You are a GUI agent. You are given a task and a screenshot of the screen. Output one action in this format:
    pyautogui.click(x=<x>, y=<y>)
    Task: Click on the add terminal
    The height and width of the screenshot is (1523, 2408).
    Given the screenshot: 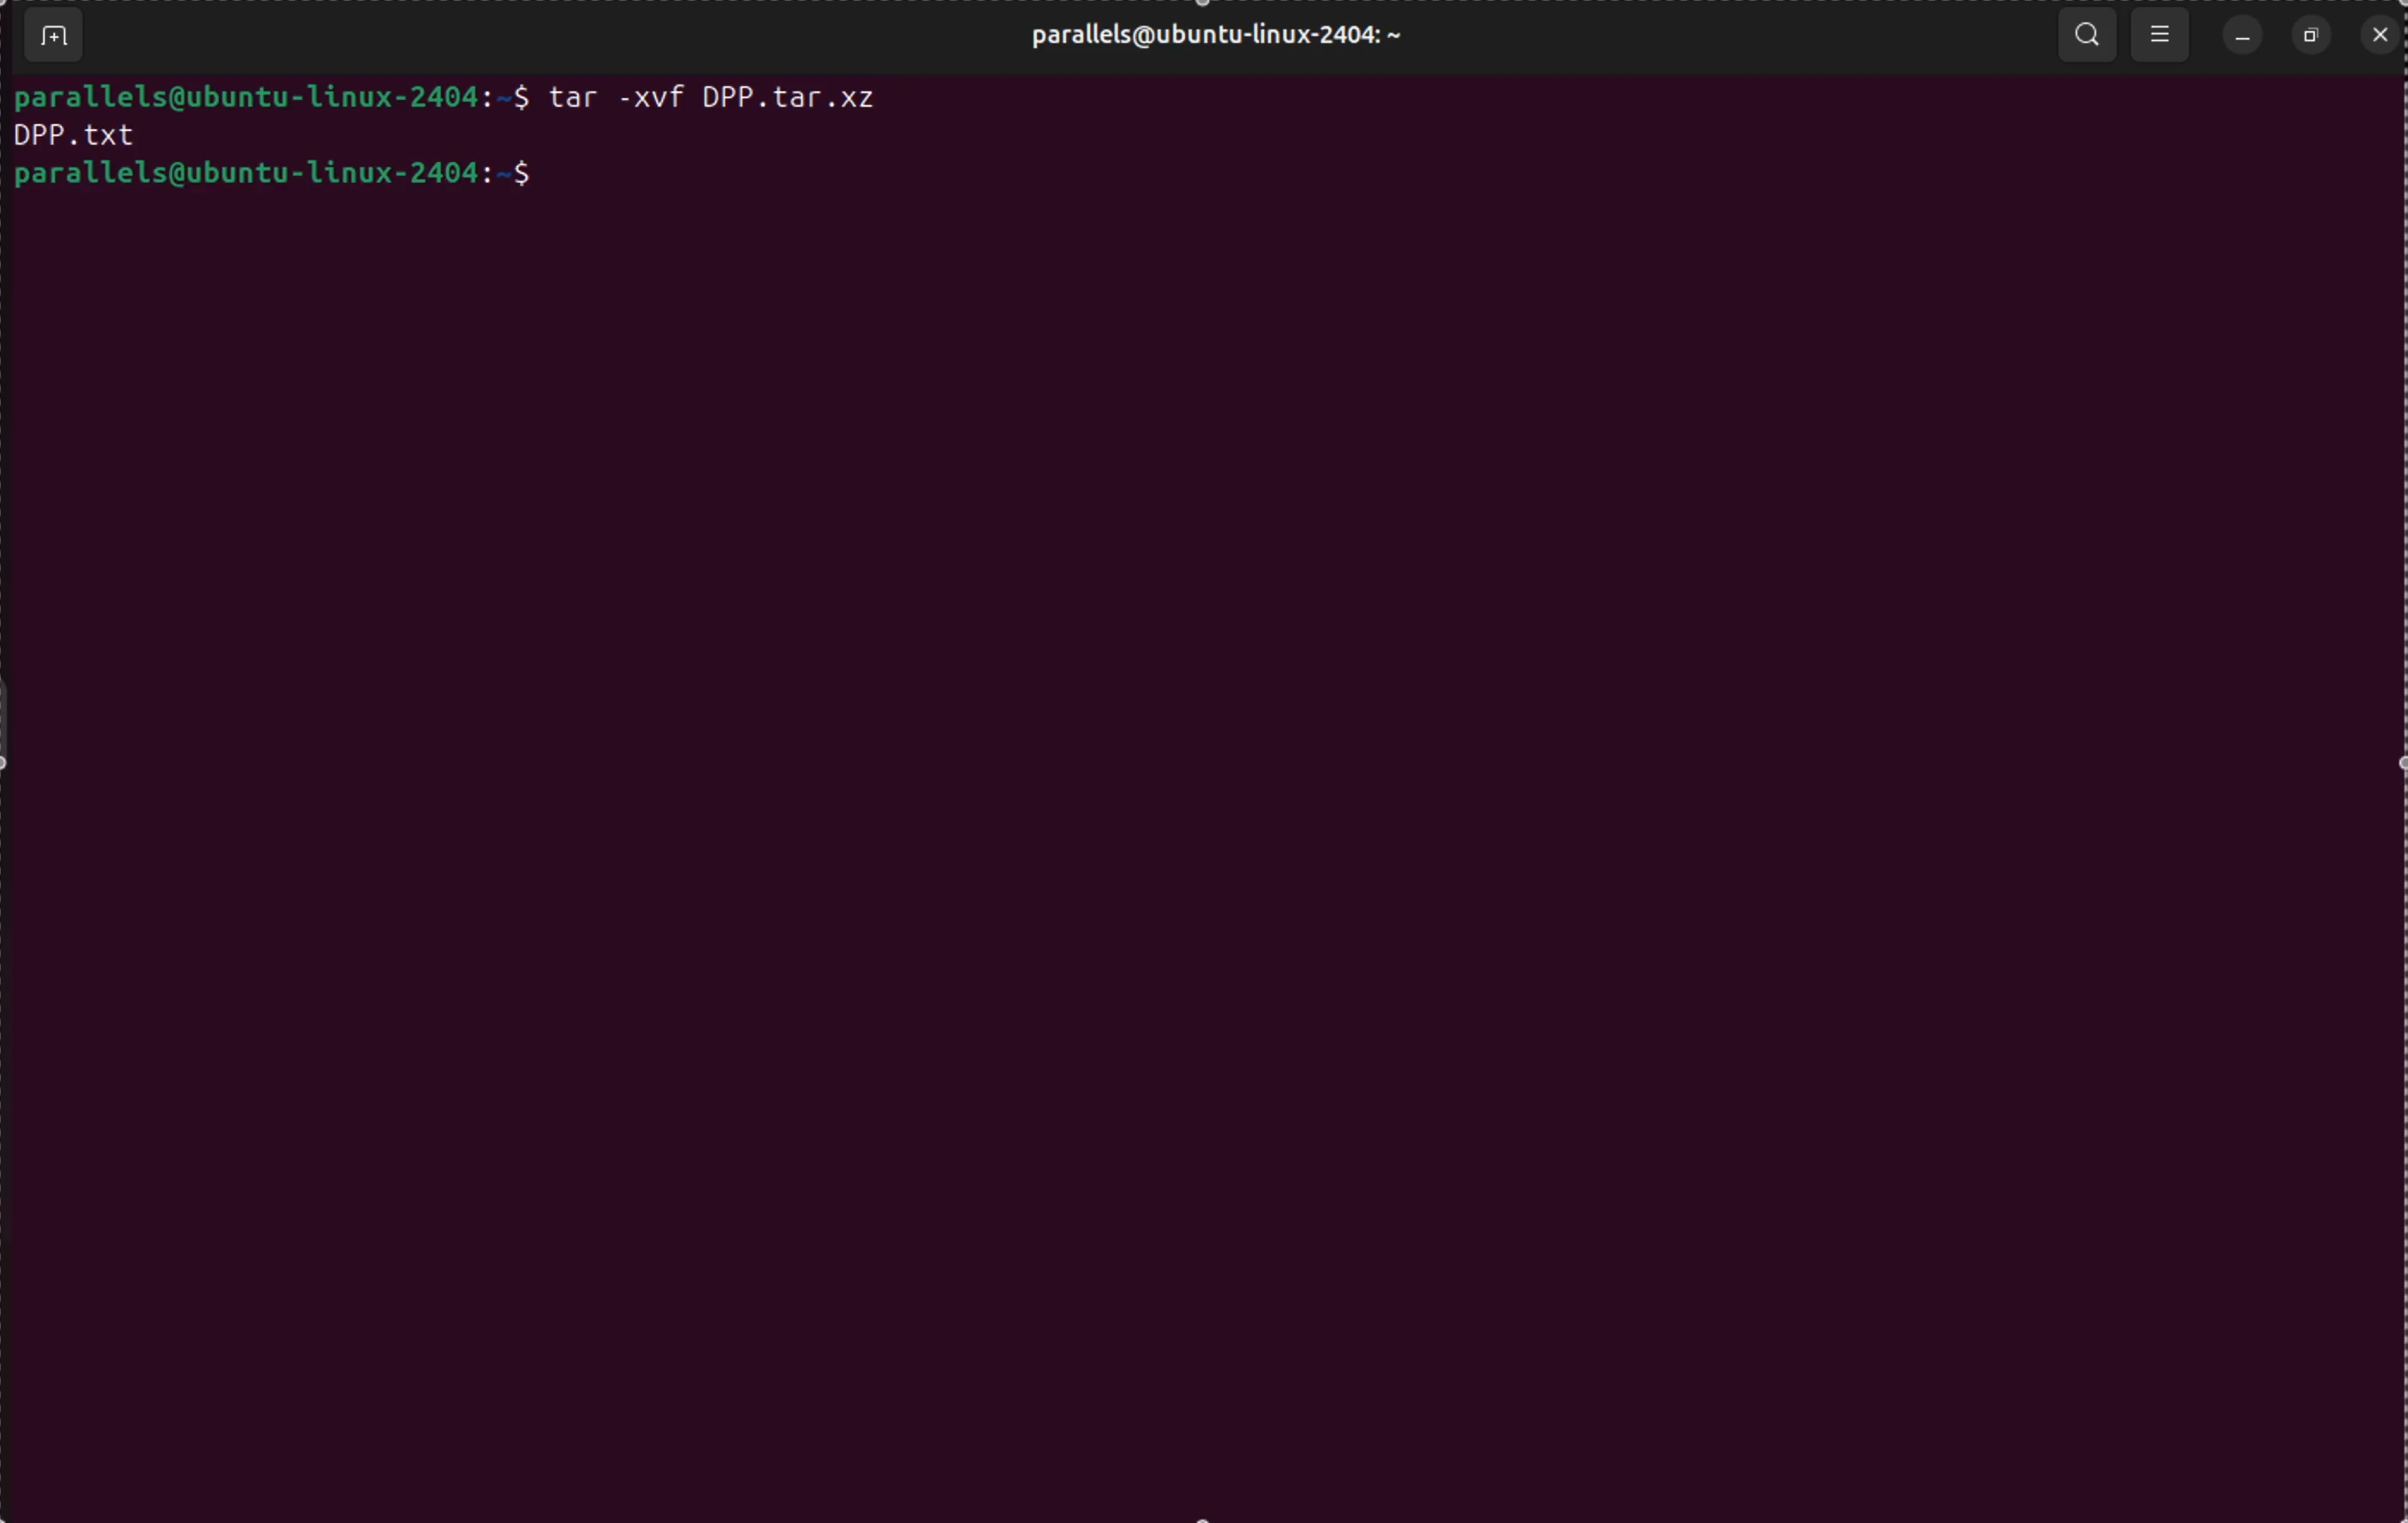 What is the action you would take?
    pyautogui.click(x=52, y=38)
    